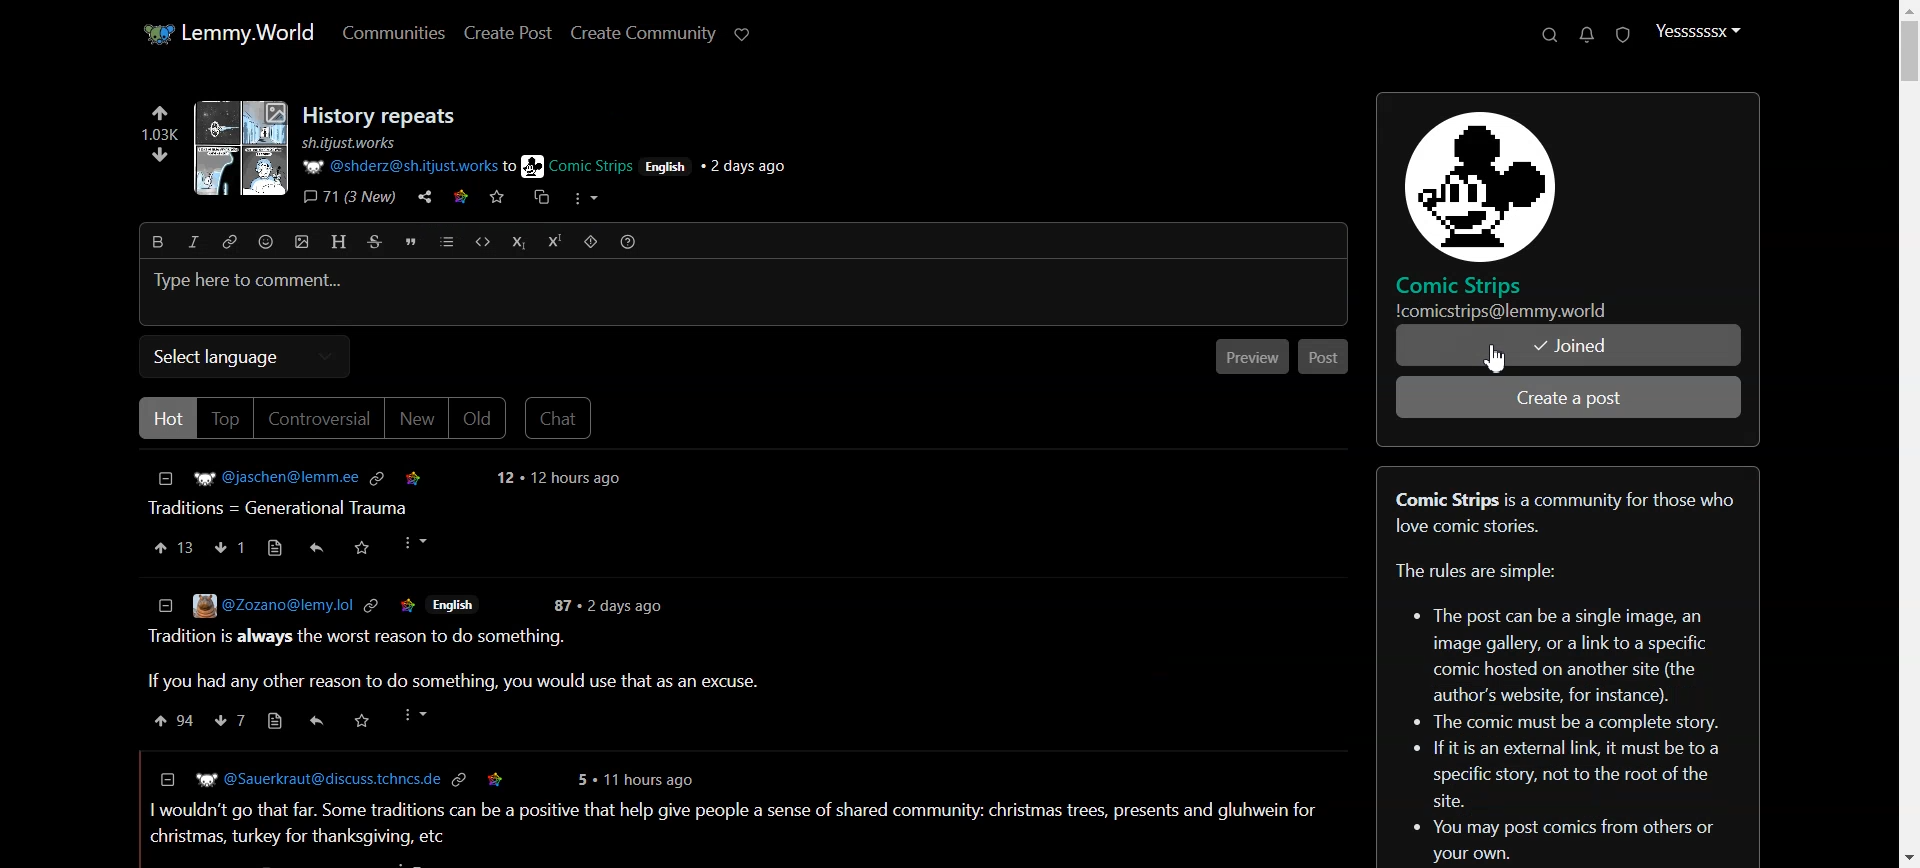 The width and height of the screenshot is (1920, 868). Describe the element at coordinates (228, 241) in the screenshot. I see `Hyperlink` at that location.